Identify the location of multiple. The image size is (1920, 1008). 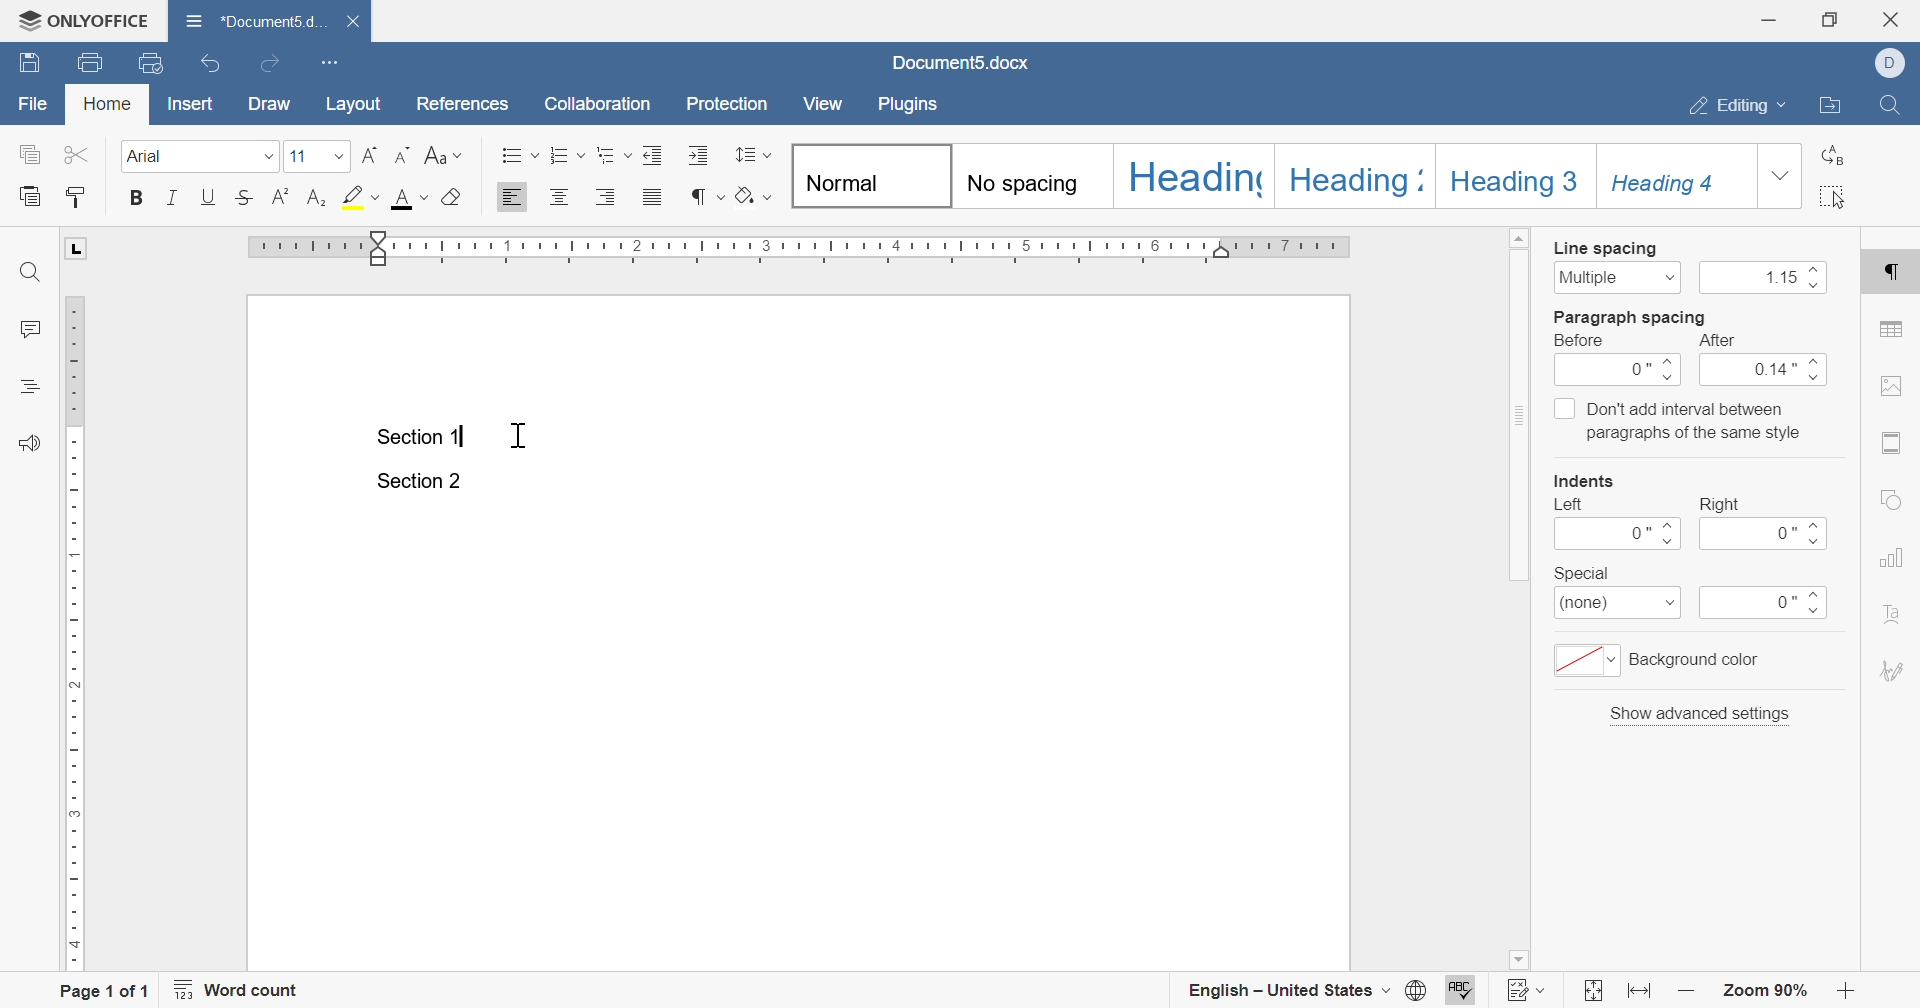
(1617, 277).